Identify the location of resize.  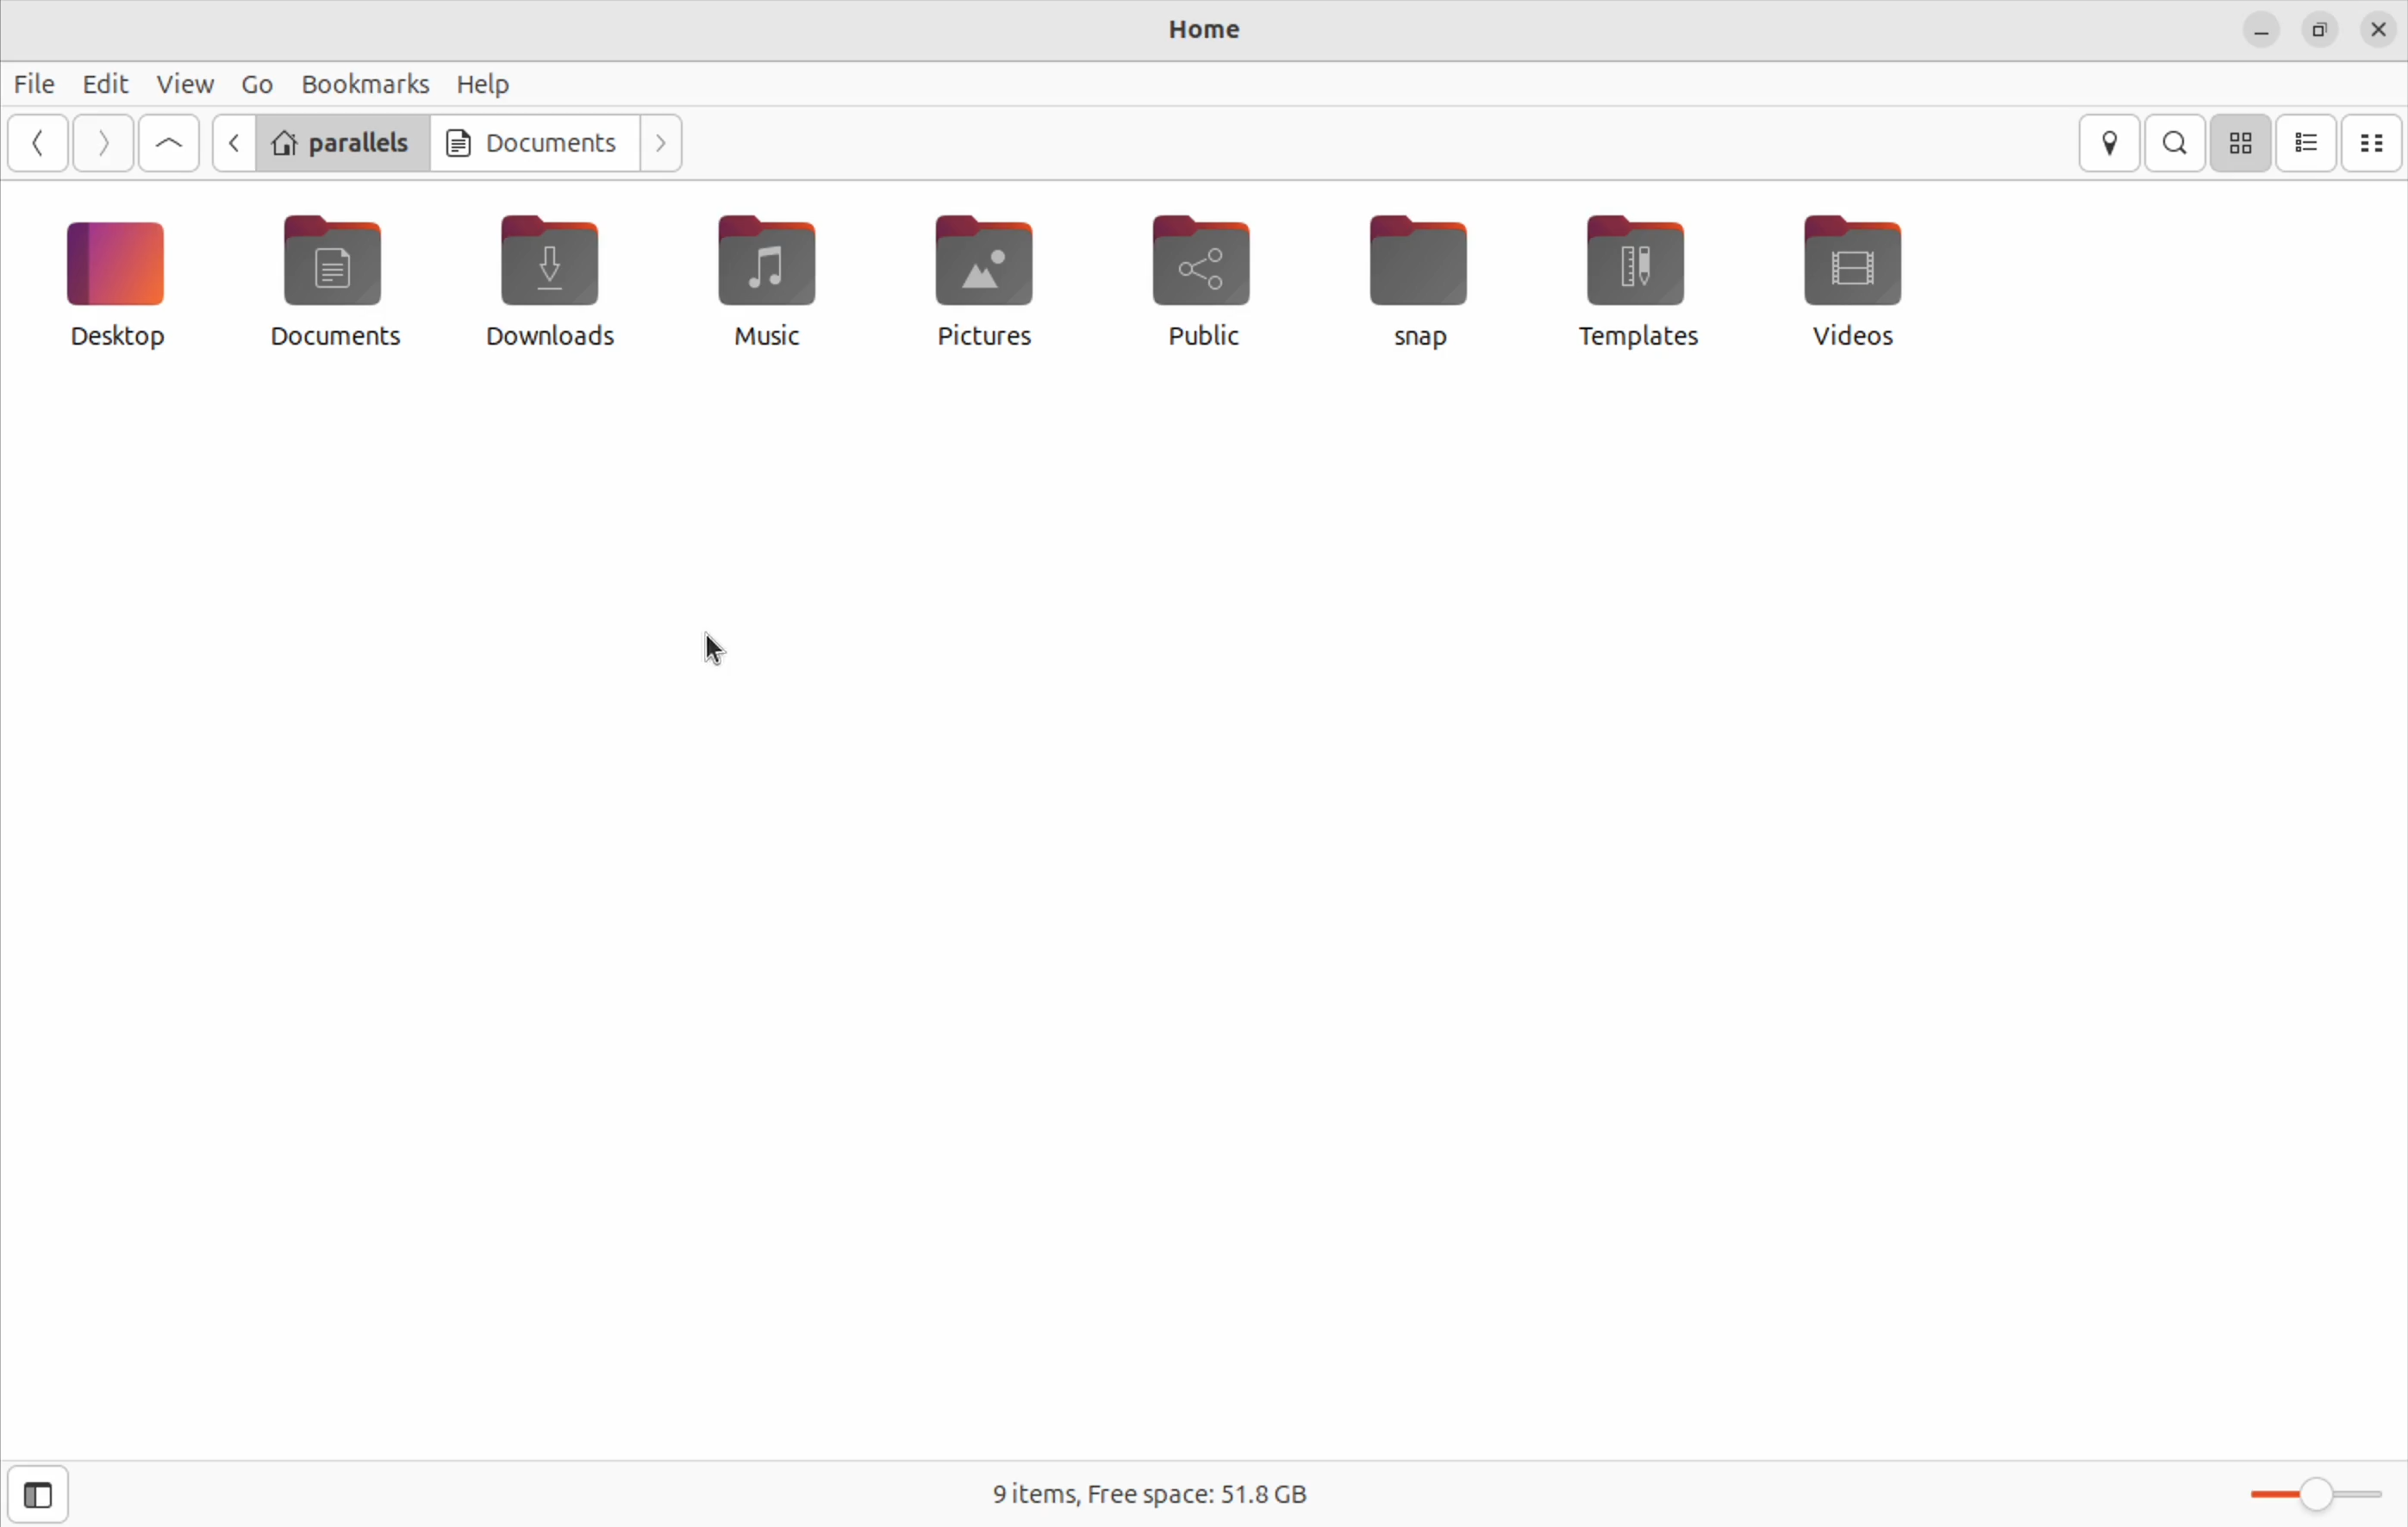
(2326, 33).